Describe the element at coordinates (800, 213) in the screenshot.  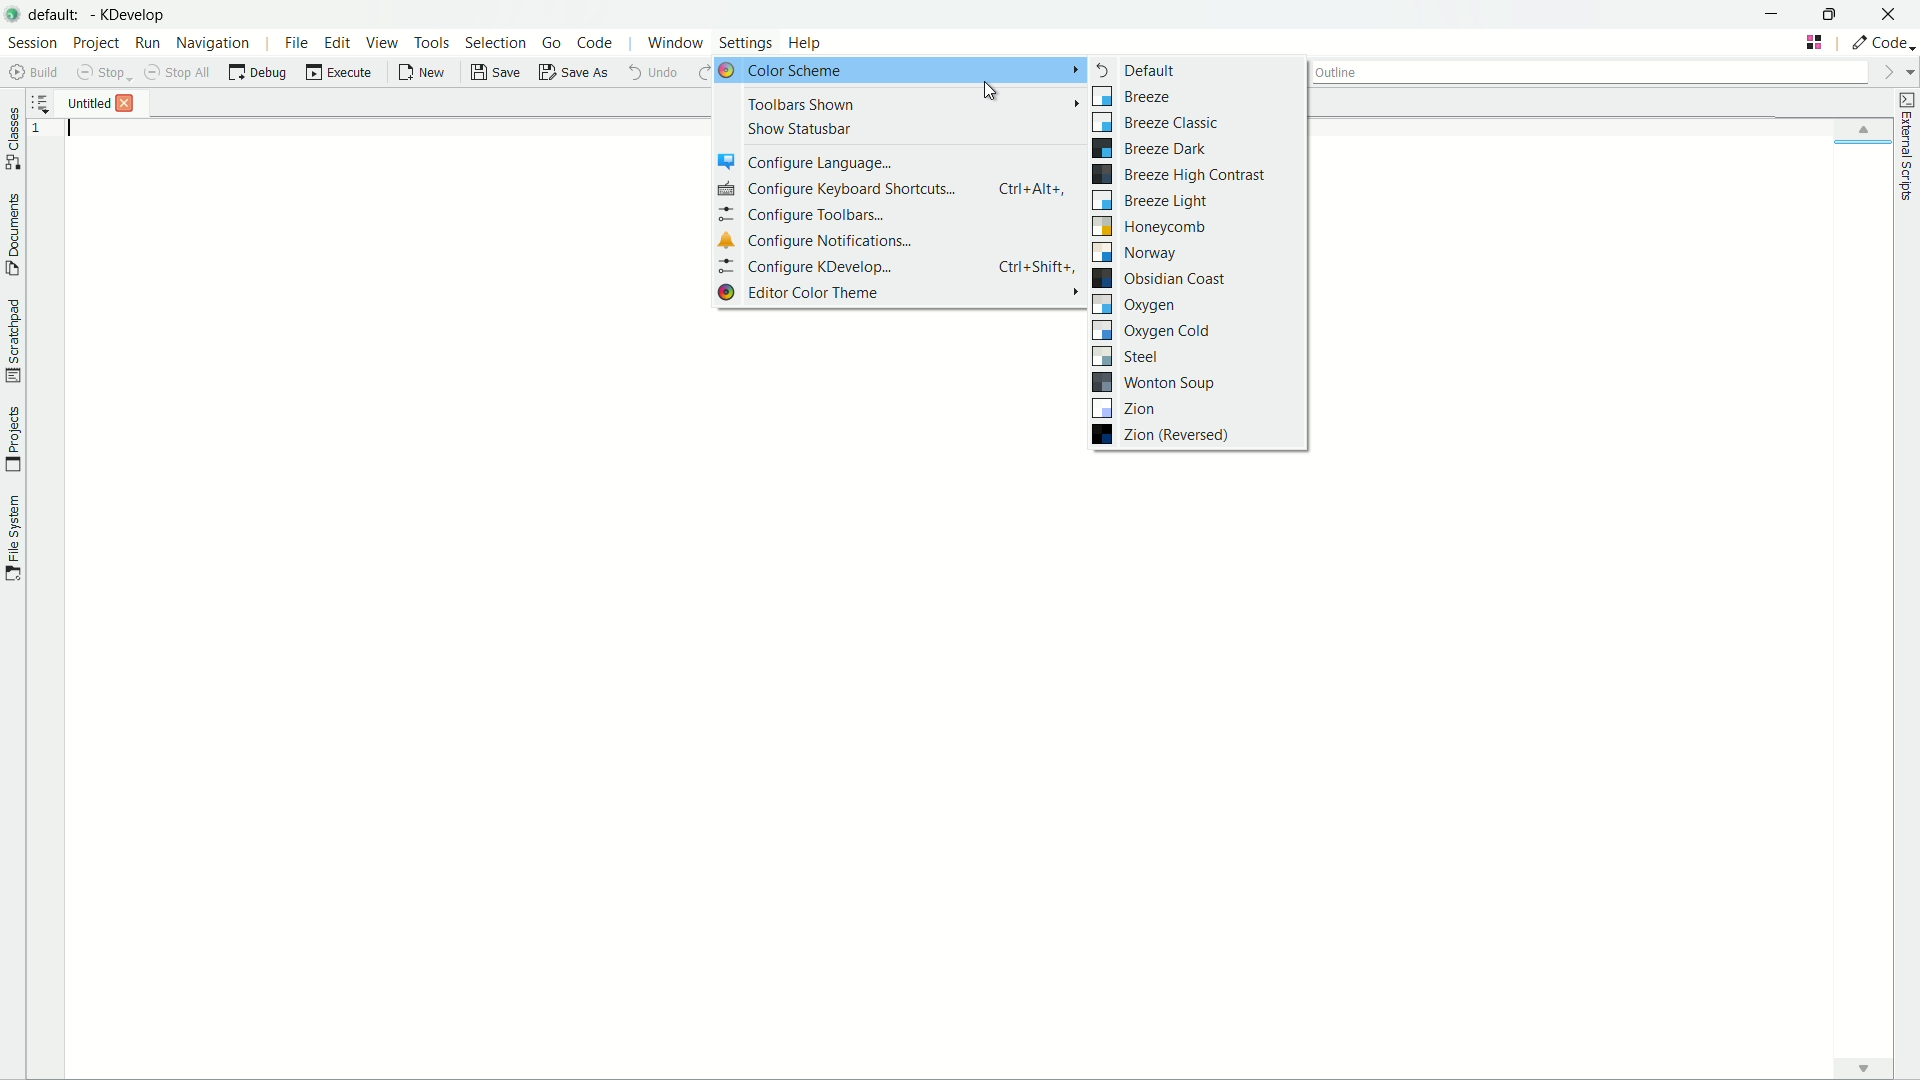
I see `configure toolbars` at that location.